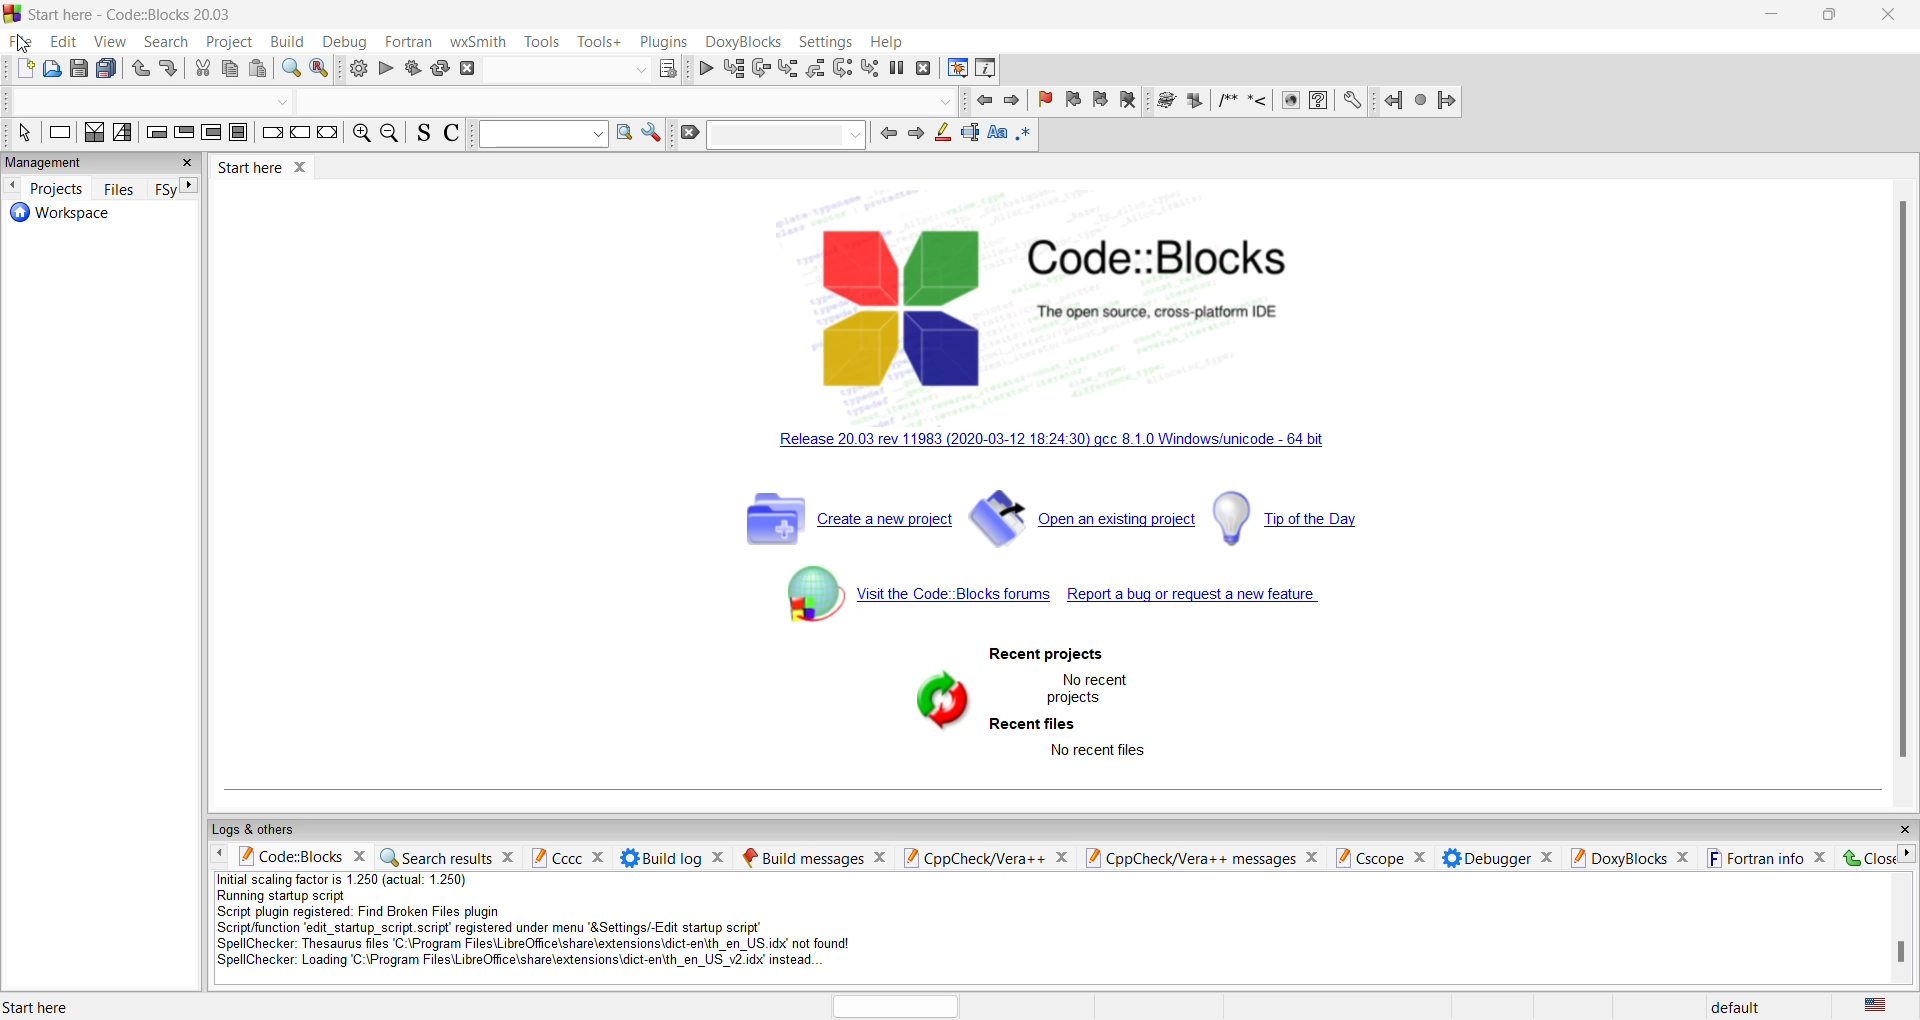 Image resolution: width=1920 pixels, height=1020 pixels. Describe the element at coordinates (673, 856) in the screenshot. I see `build log pane` at that location.